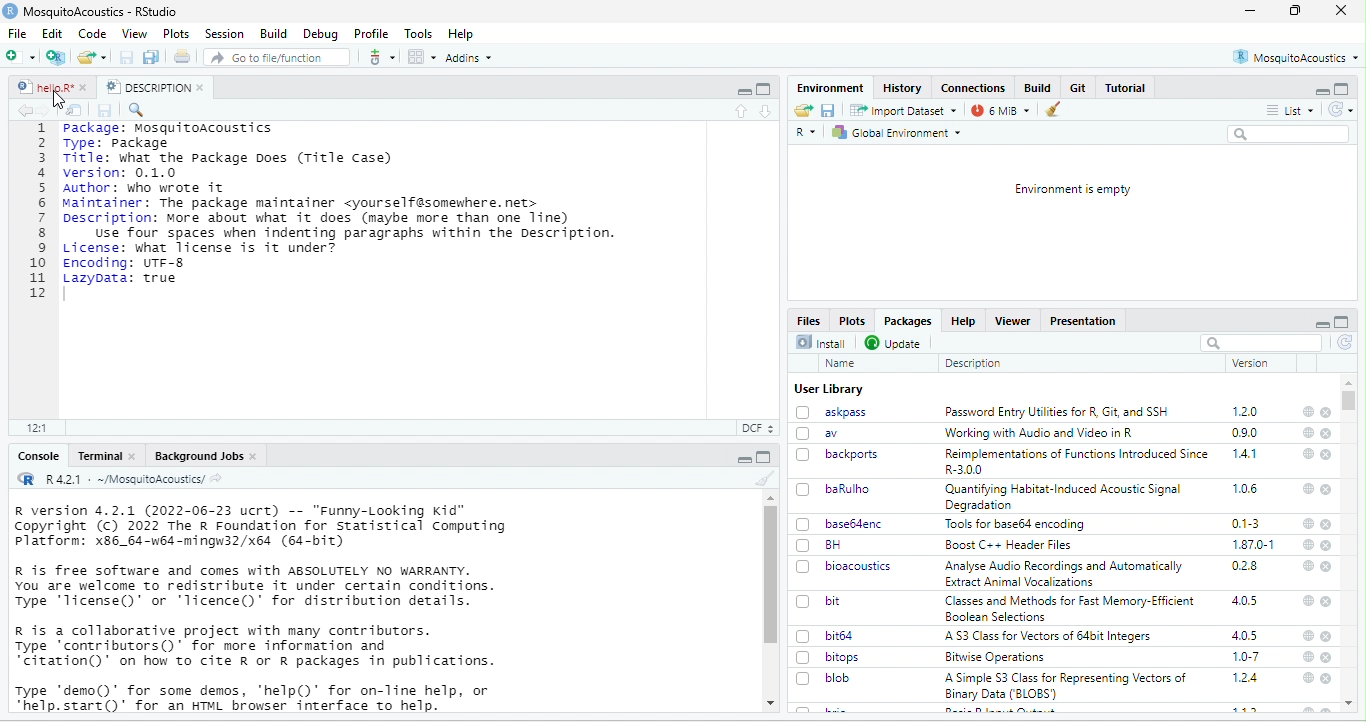 This screenshot has width=1366, height=722. I want to click on 4.0.5, so click(1246, 600).